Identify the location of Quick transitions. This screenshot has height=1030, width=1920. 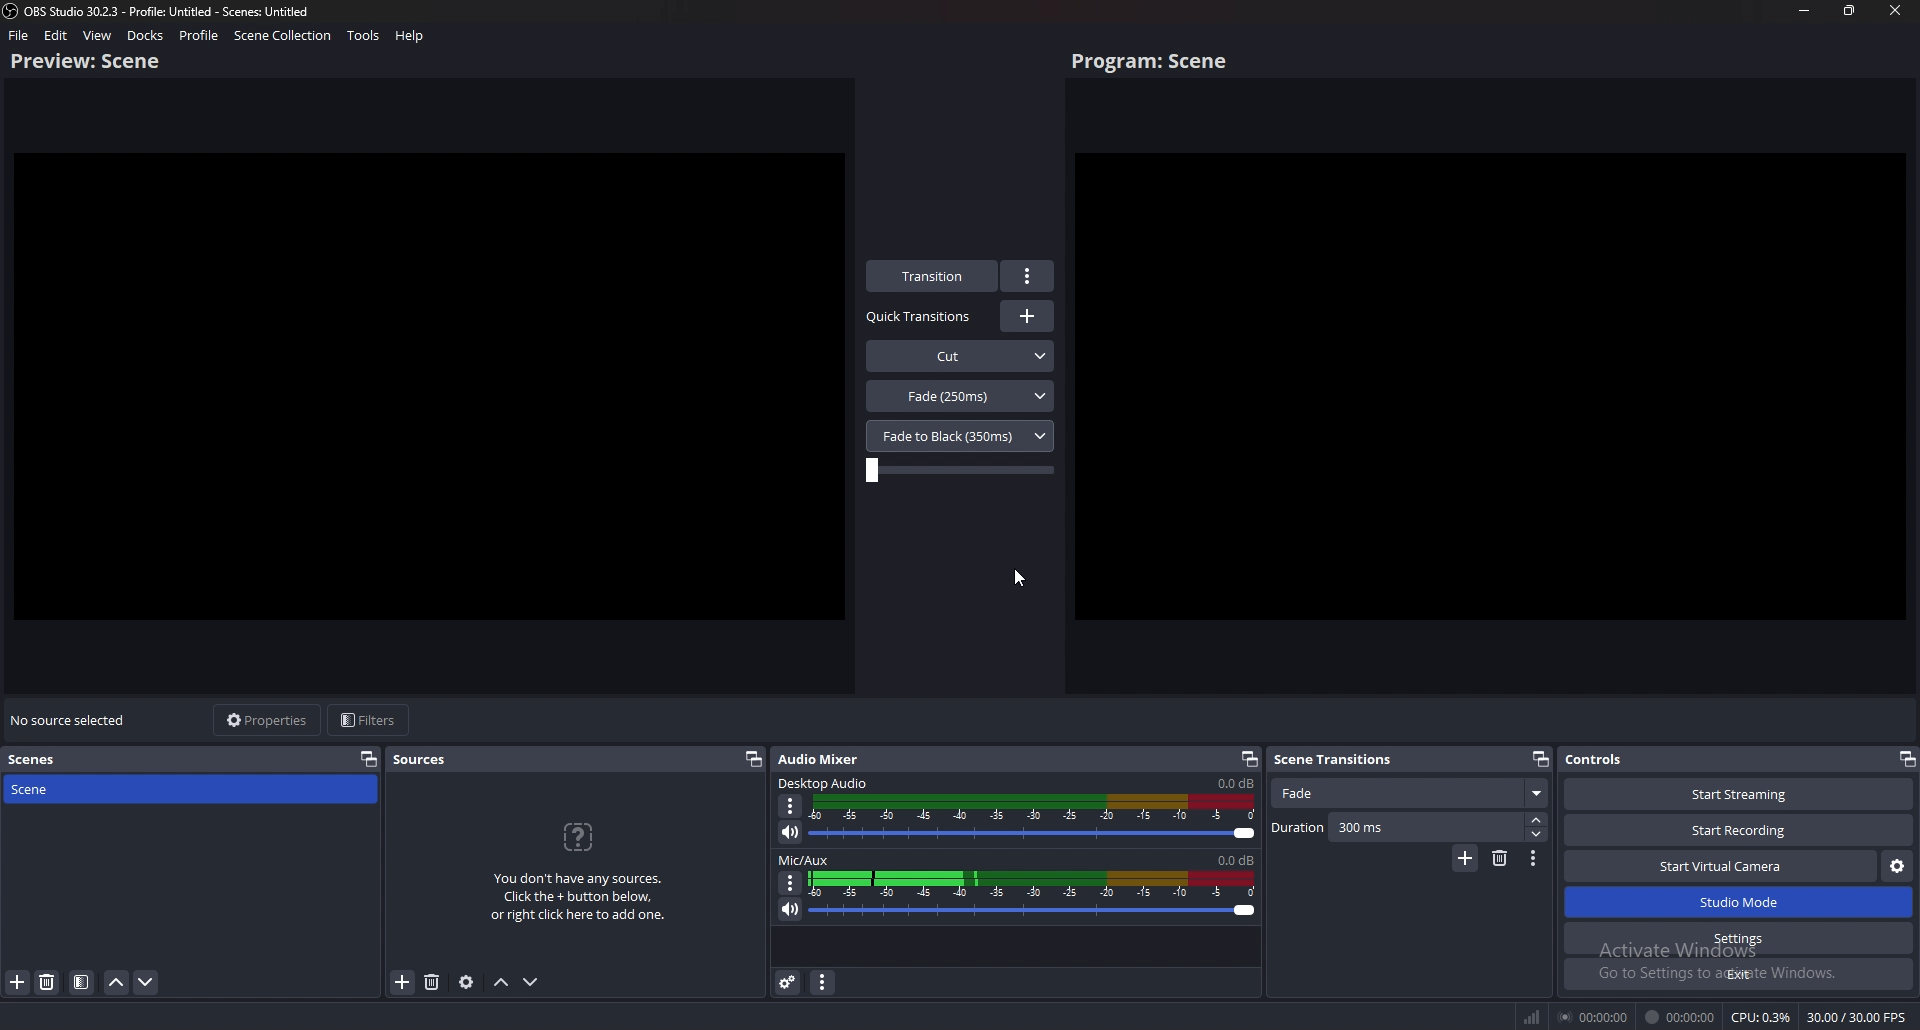
(921, 317).